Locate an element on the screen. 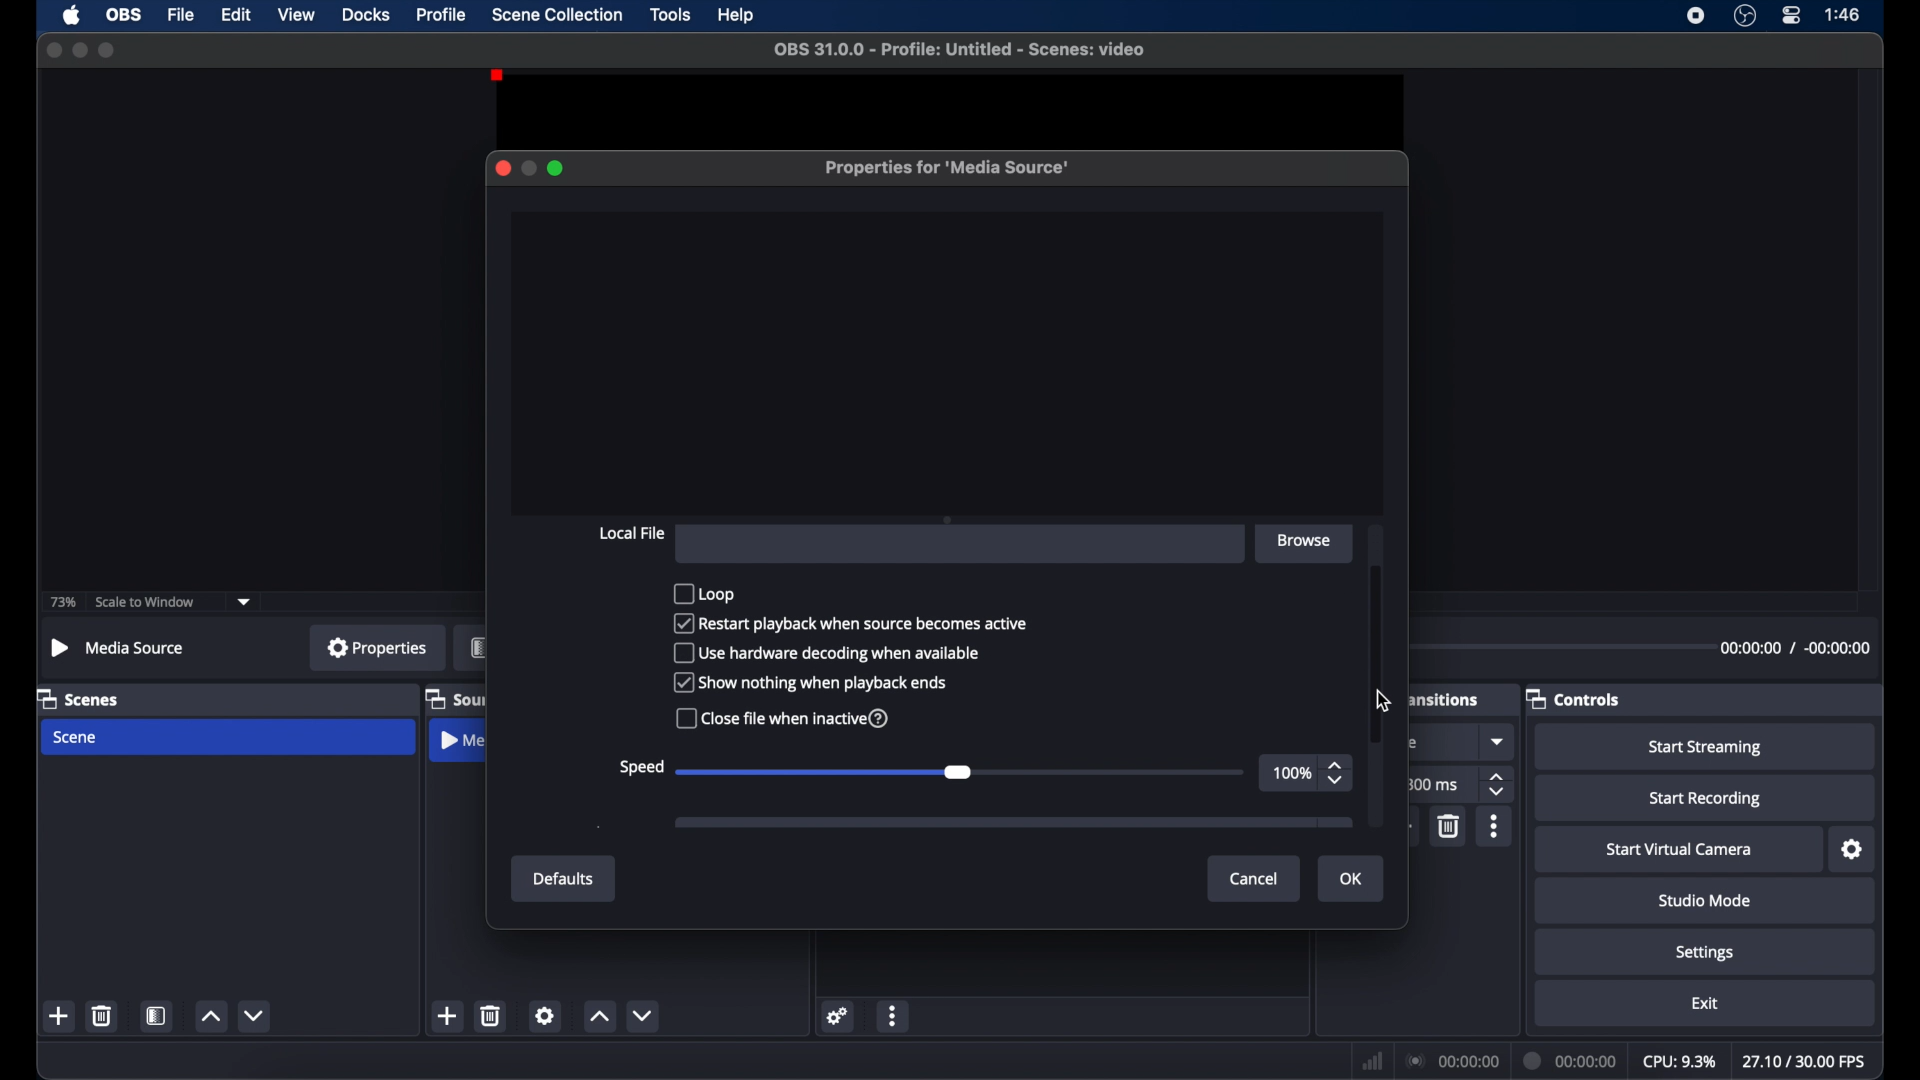  maximize is located at coordinates (108, 50).